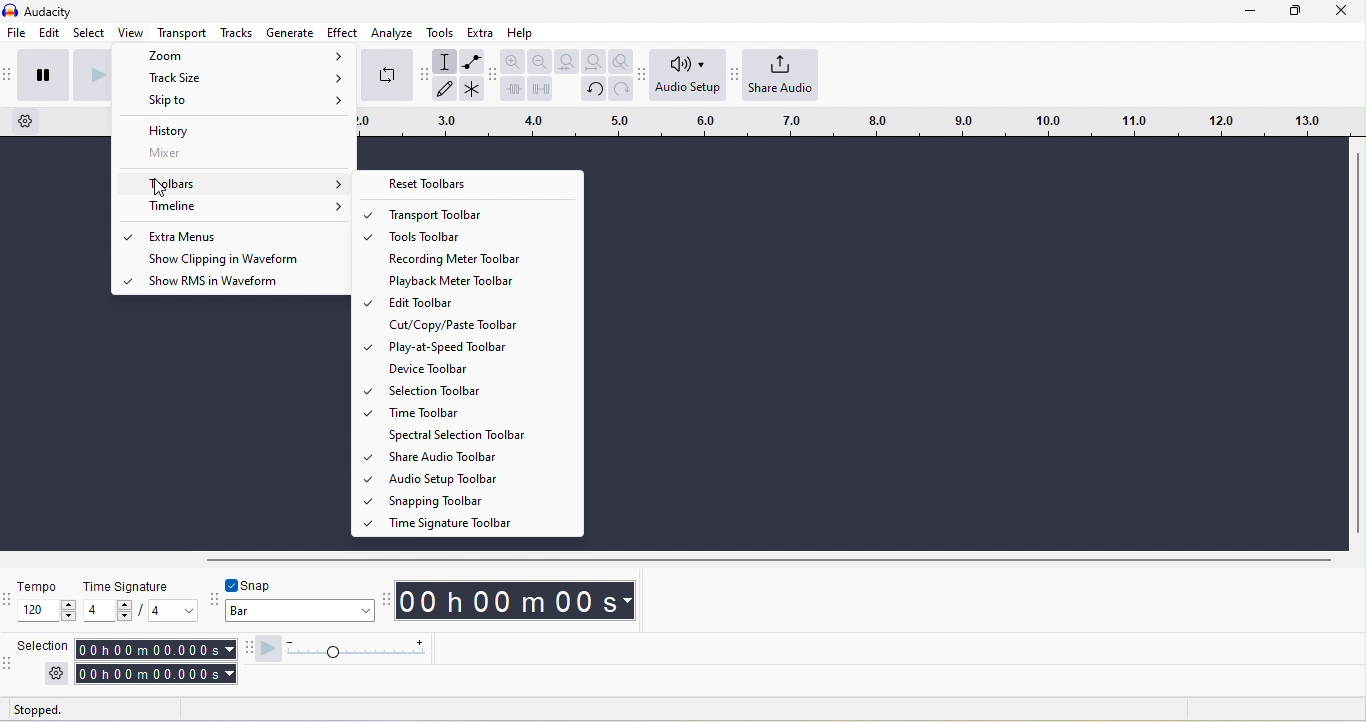 Image resolution: width=1366 pixels, height=722 pixels. Describe the element at coordinates (424, 74) in the screenshot. I see `audacity tools toolbar` at that location.